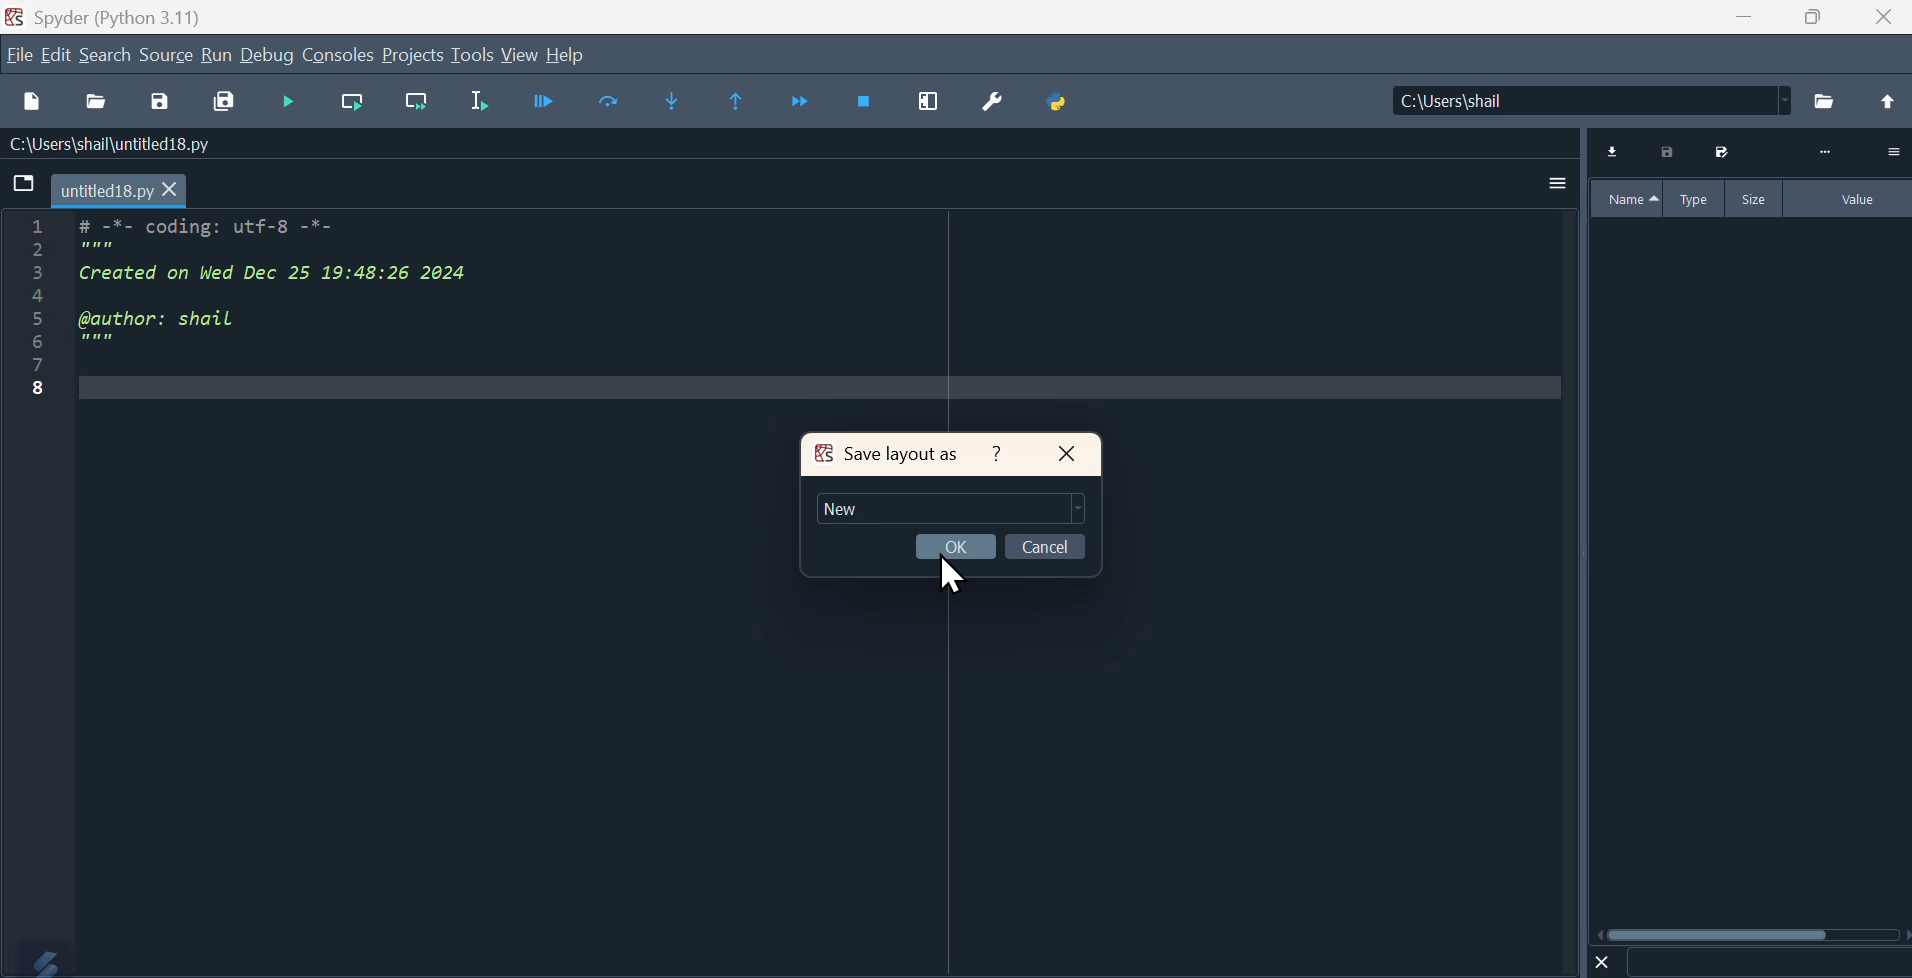 Image resolution: width=1912 pixels, height=978 pixels. I want to click on Logo, so click(37, 959).